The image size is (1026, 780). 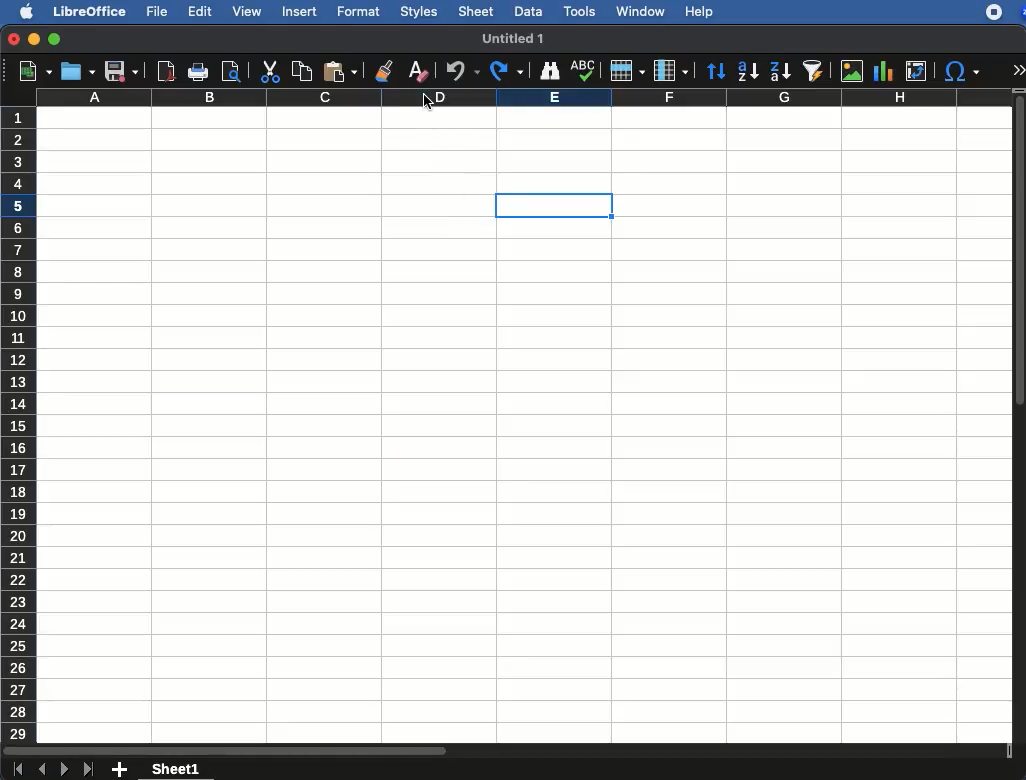 I want to click on insert, so click(x=299, y=13).